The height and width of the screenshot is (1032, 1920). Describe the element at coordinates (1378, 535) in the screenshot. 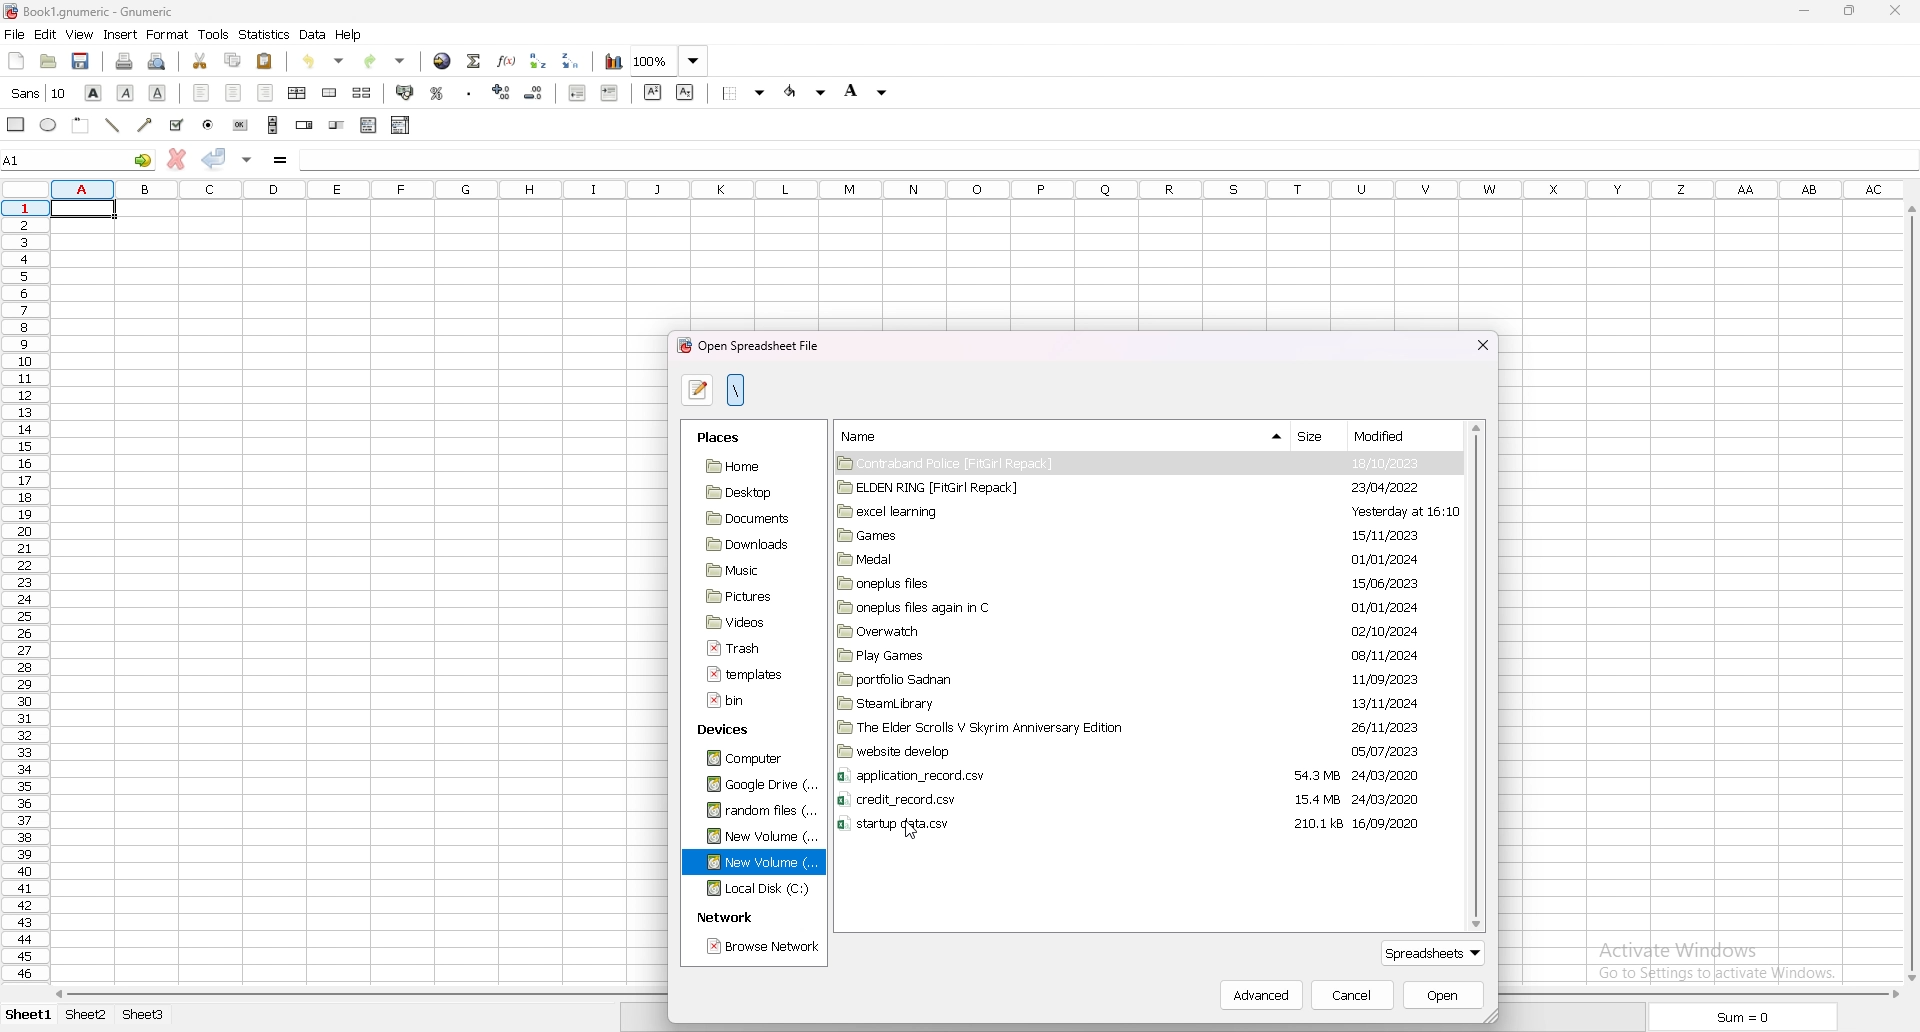

I see `15/11/2023` at that location.